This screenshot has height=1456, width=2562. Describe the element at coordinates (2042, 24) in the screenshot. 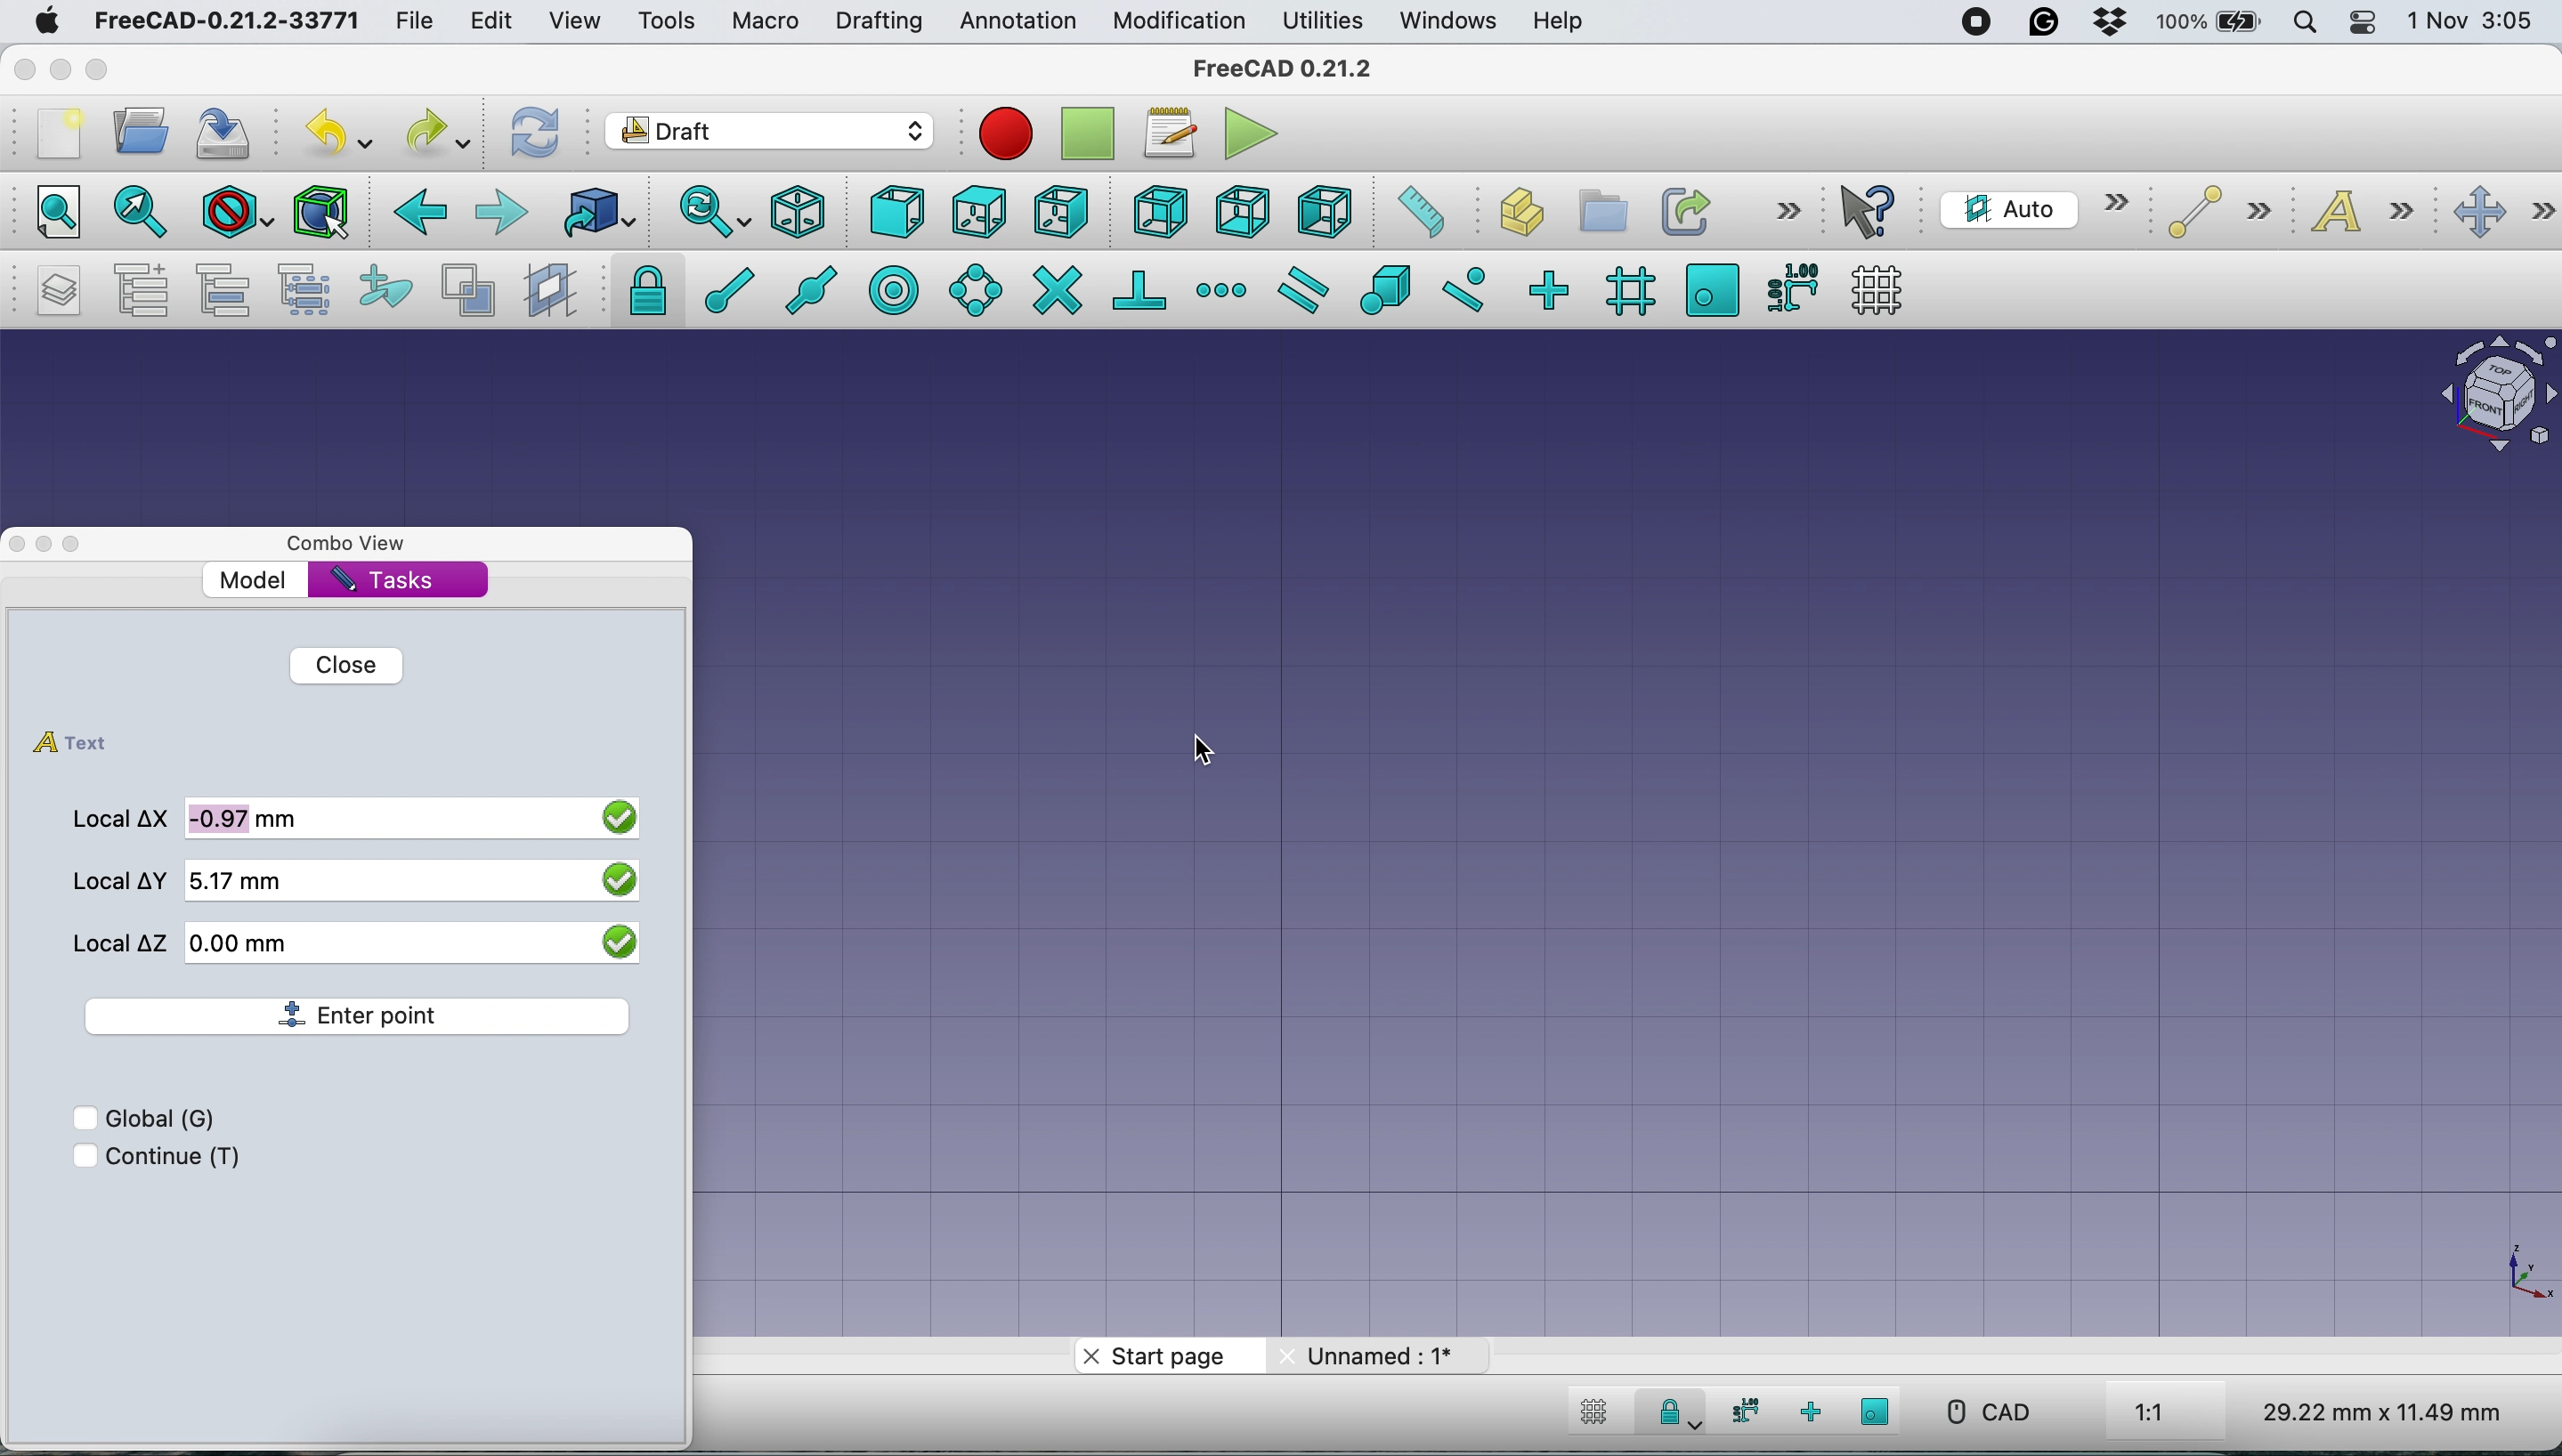

I see `grammarly` at that location.